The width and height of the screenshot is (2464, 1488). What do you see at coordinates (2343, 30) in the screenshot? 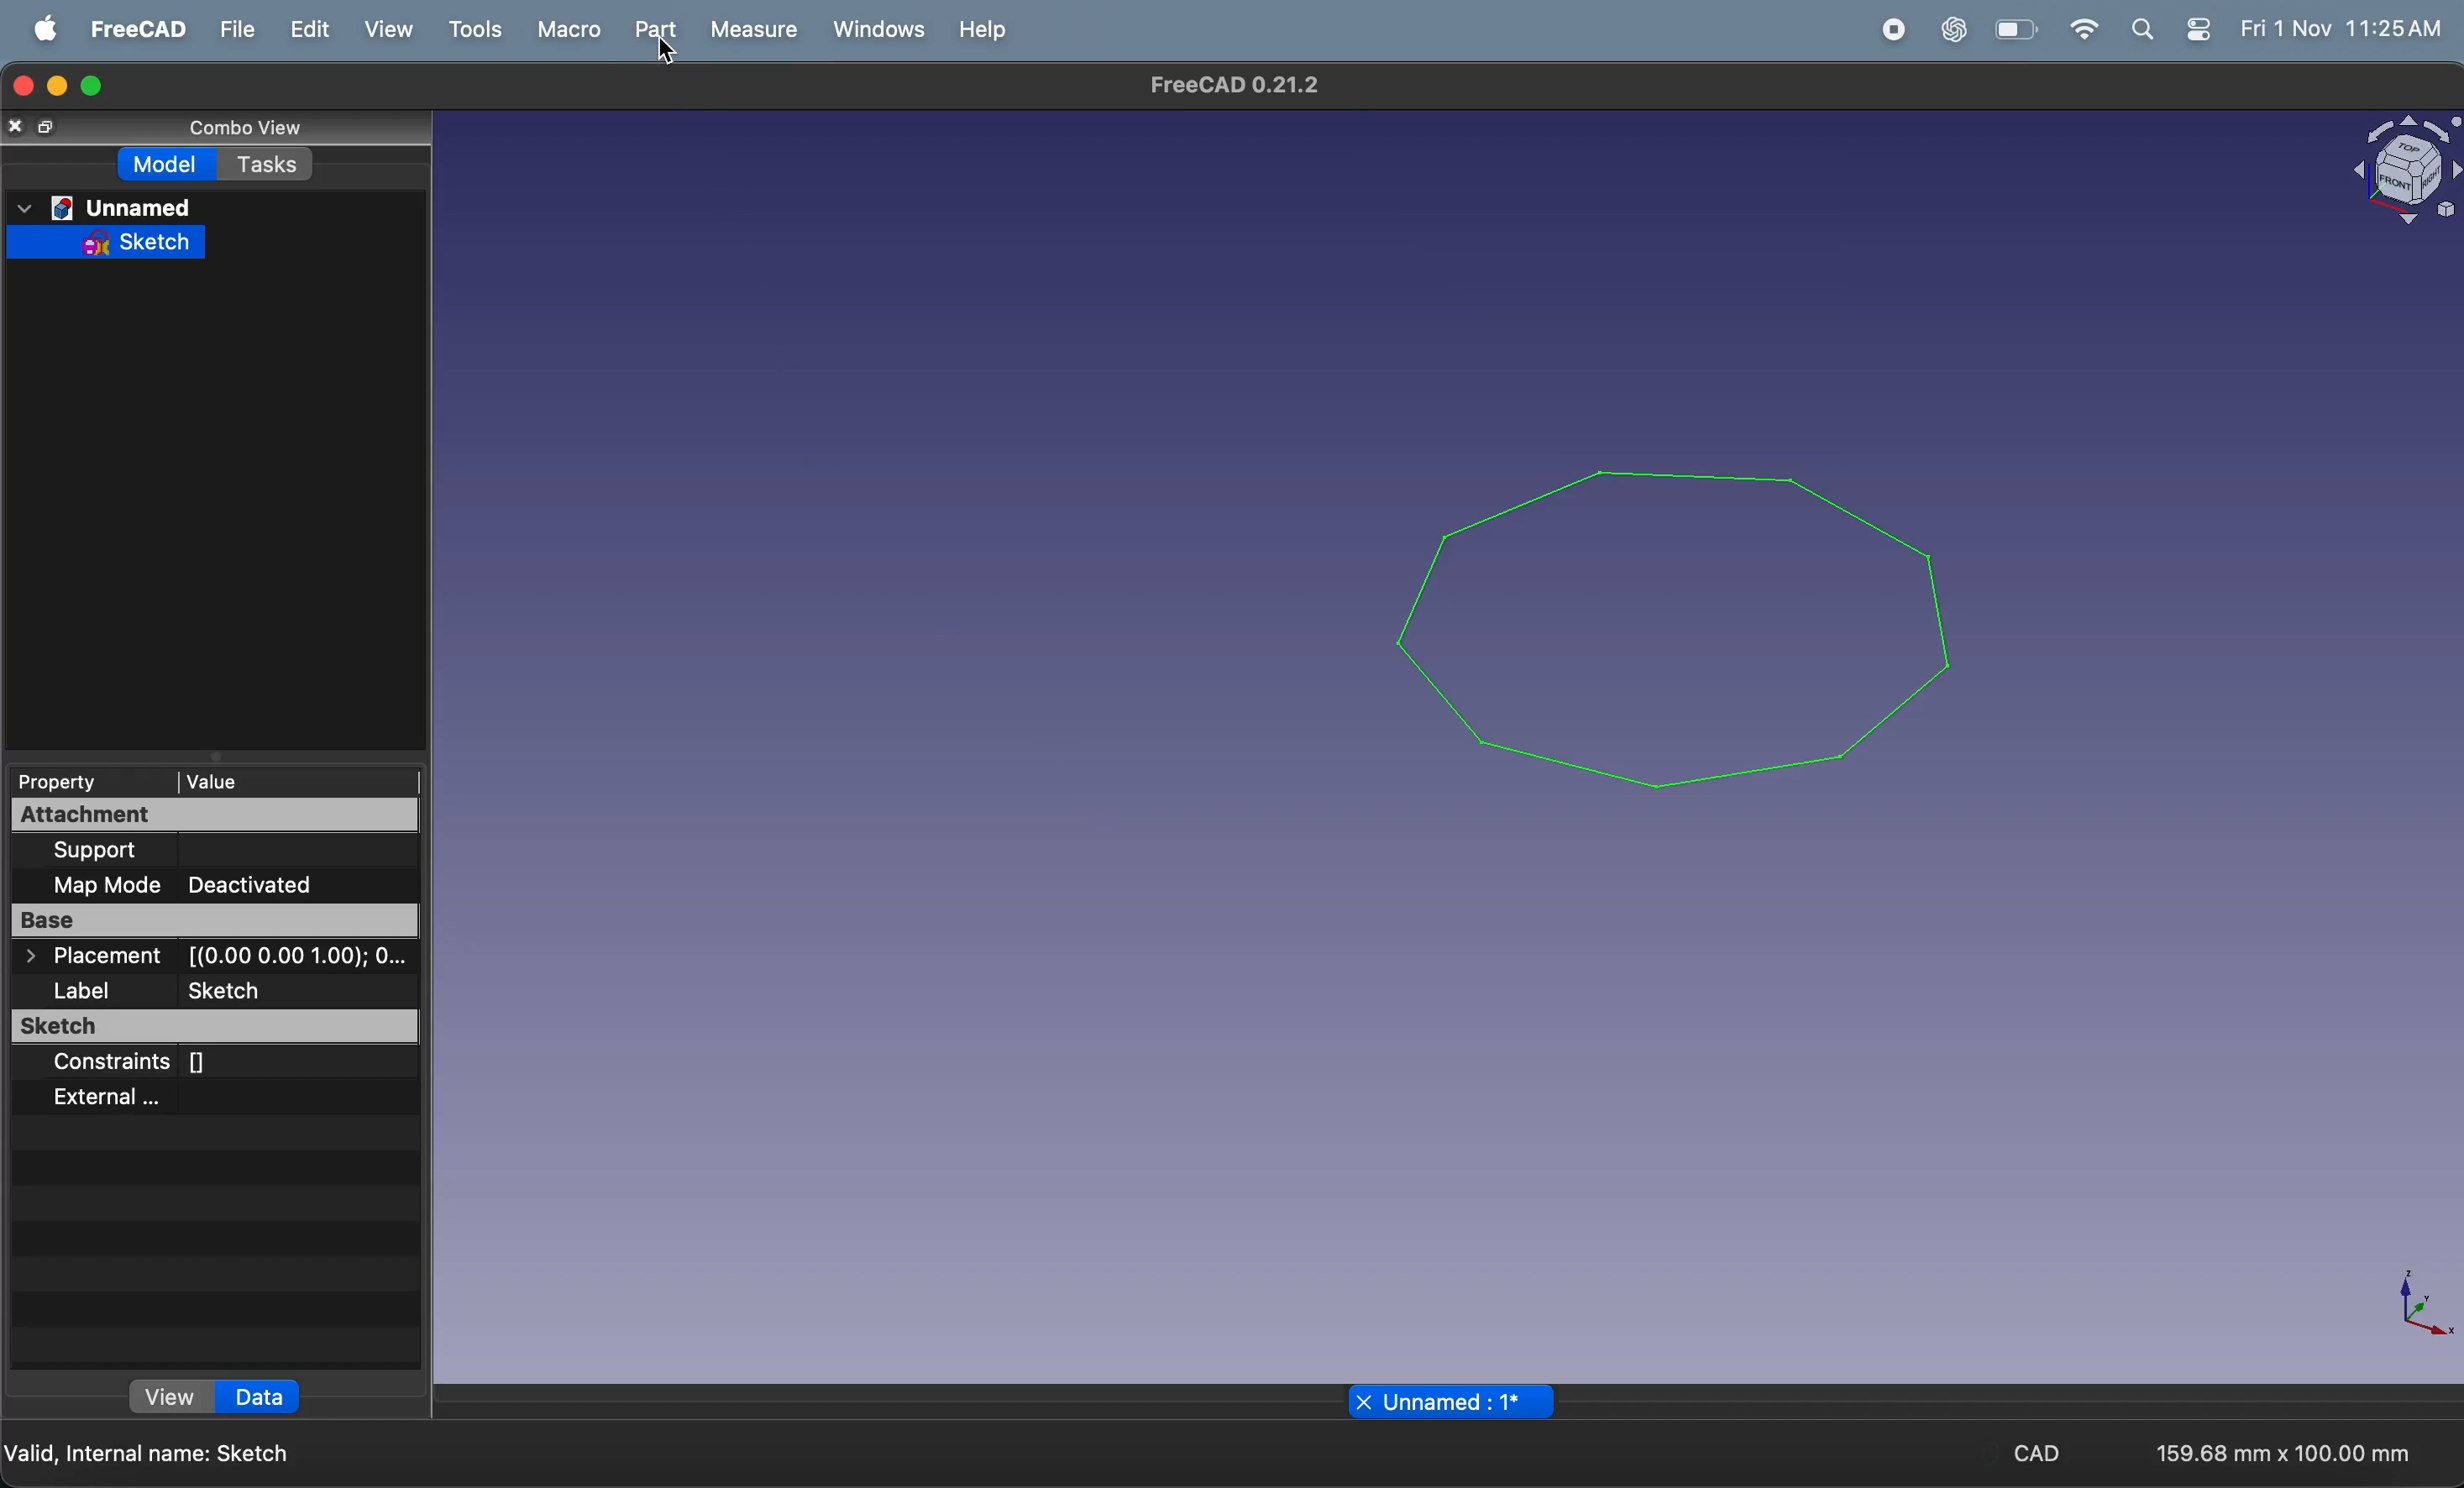
I see `Fri 1 Nov 11:25 AM` at bounding box center [2343, 30].